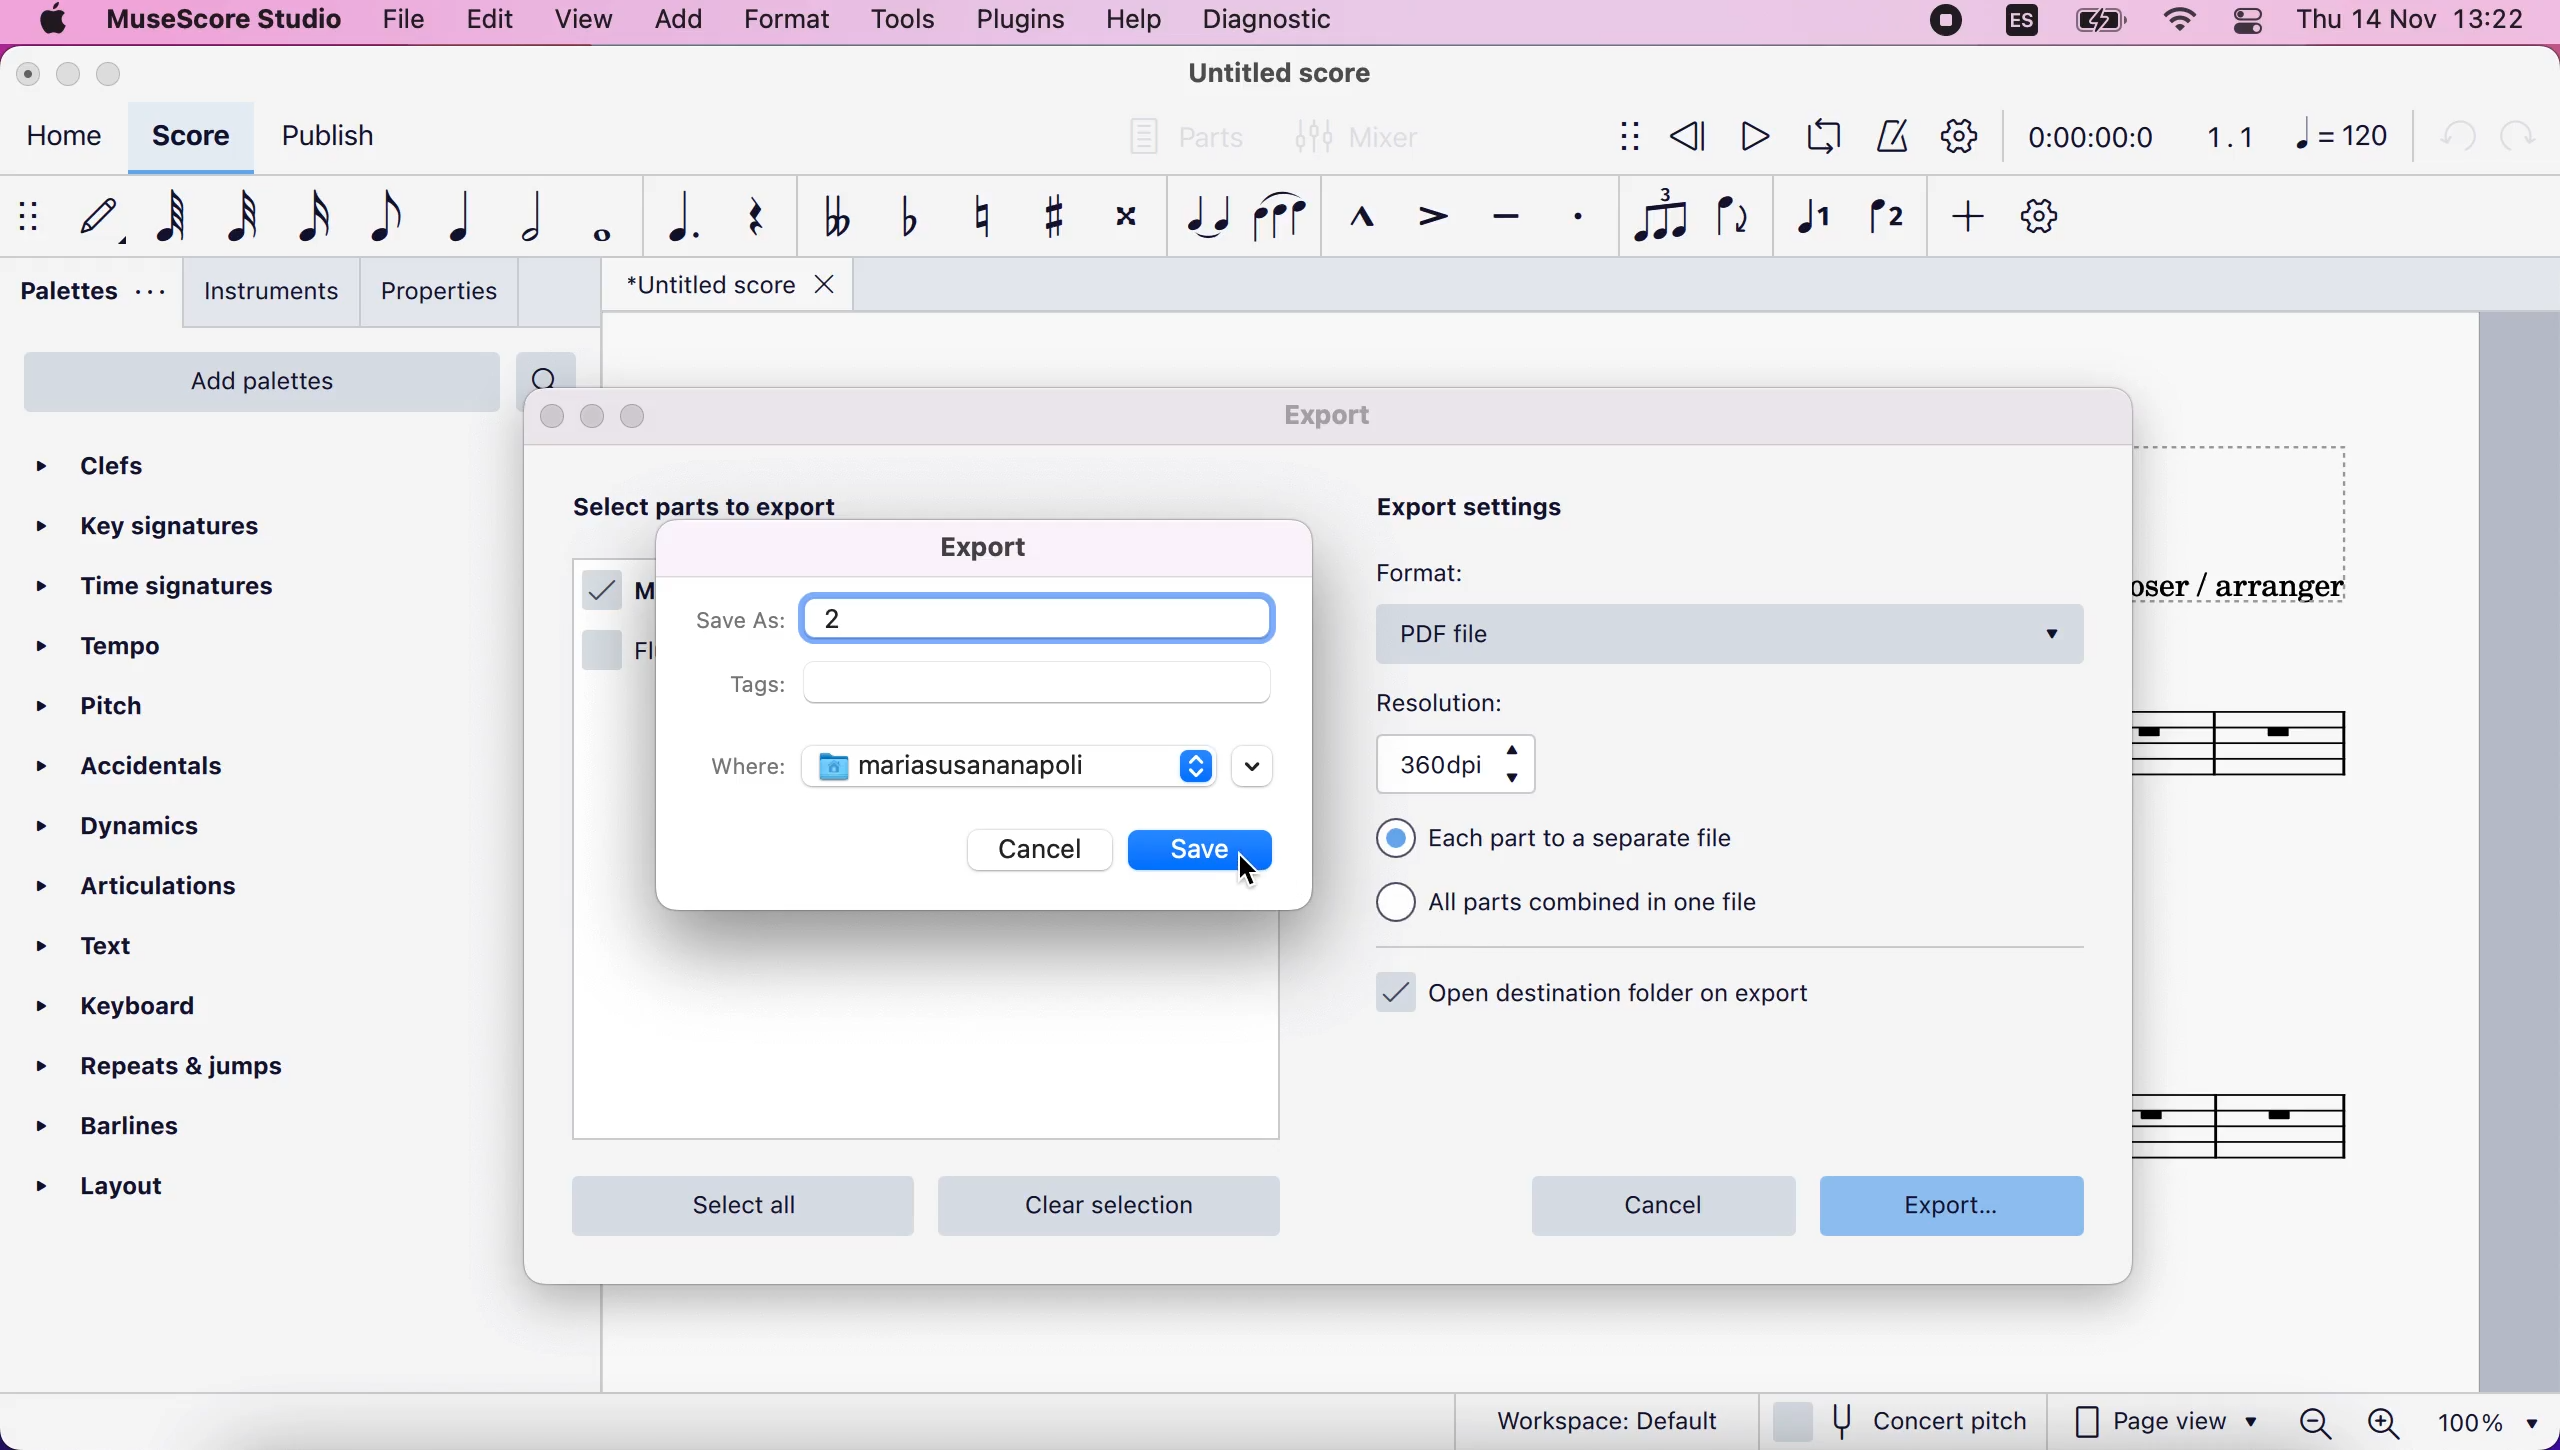 This screenshot has height=1450, width=2560. Describe the element at coordinates (338, 134) in the screenshot. I see `publish` at that location.